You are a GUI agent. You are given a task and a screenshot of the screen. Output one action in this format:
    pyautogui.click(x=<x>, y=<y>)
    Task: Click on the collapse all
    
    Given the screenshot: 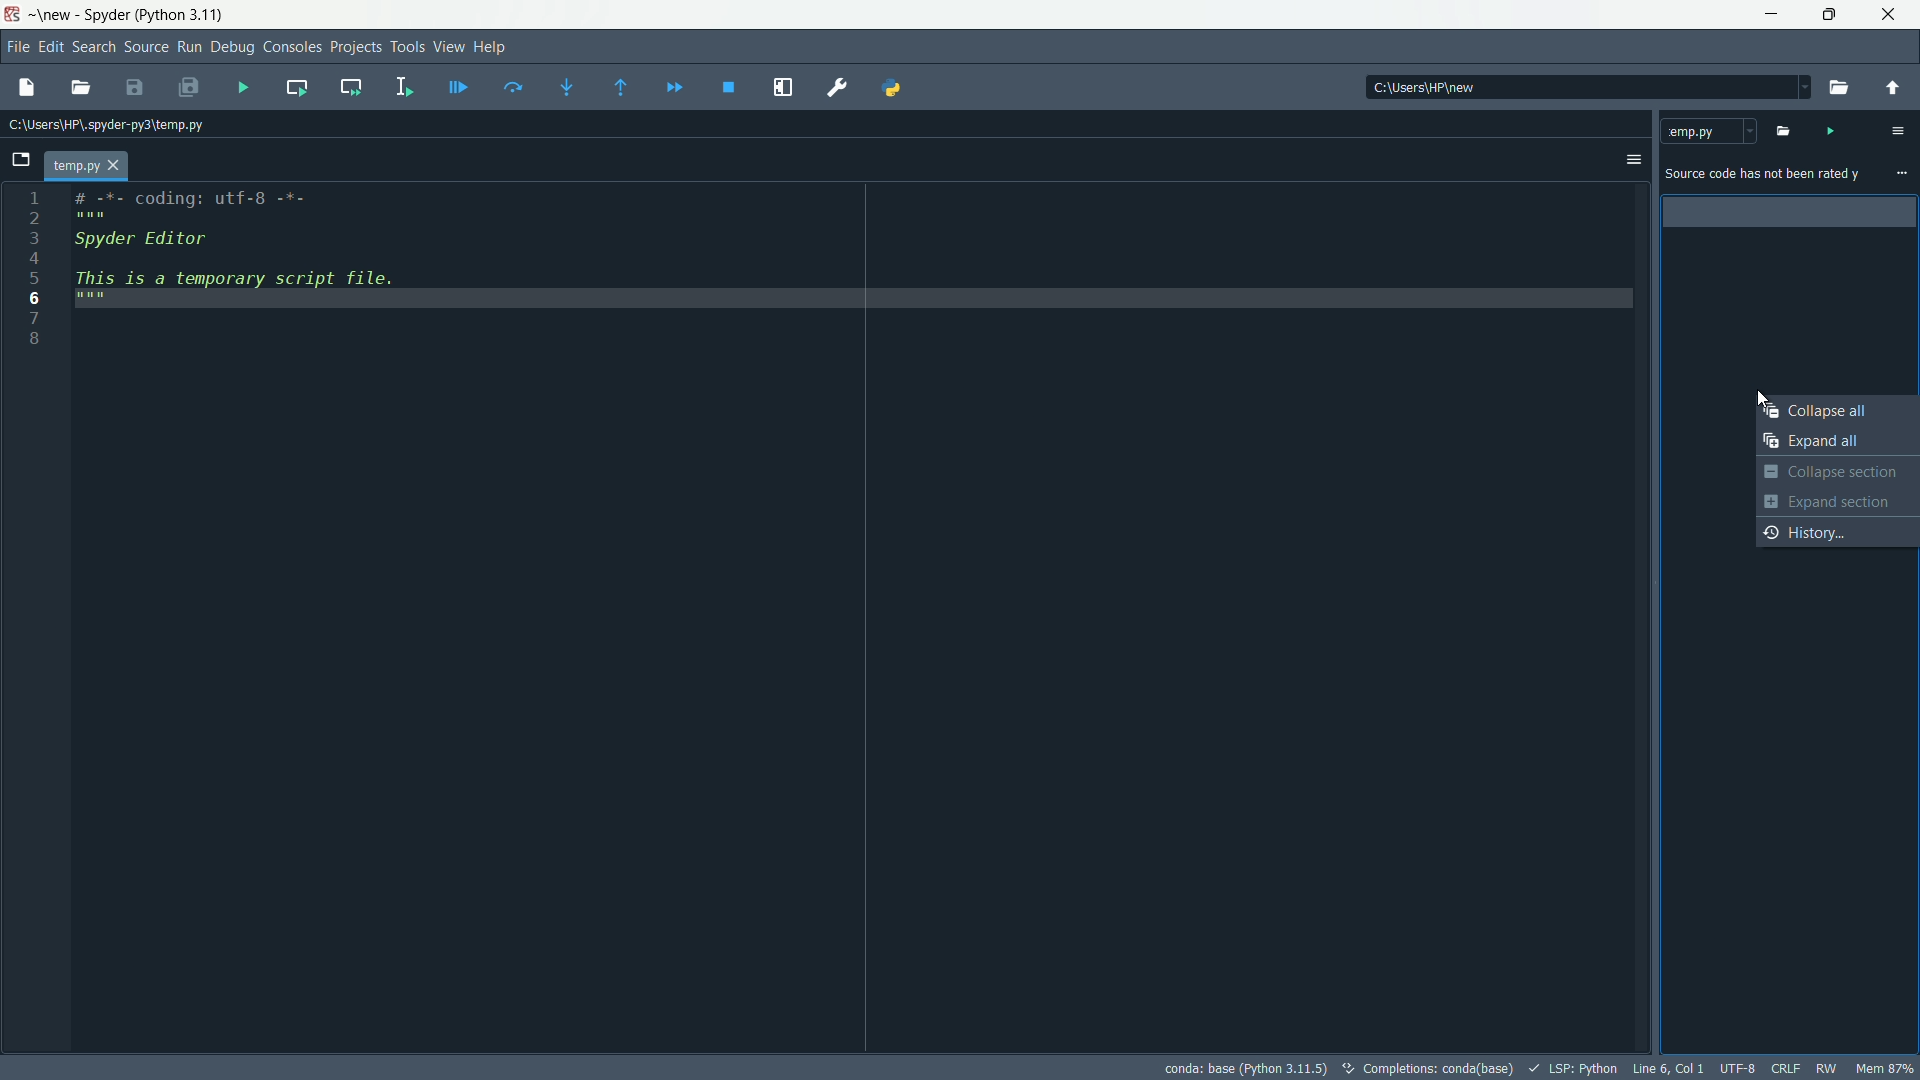 What is the action you would take?
    pyautogui.click(x=1838, y=412)
    